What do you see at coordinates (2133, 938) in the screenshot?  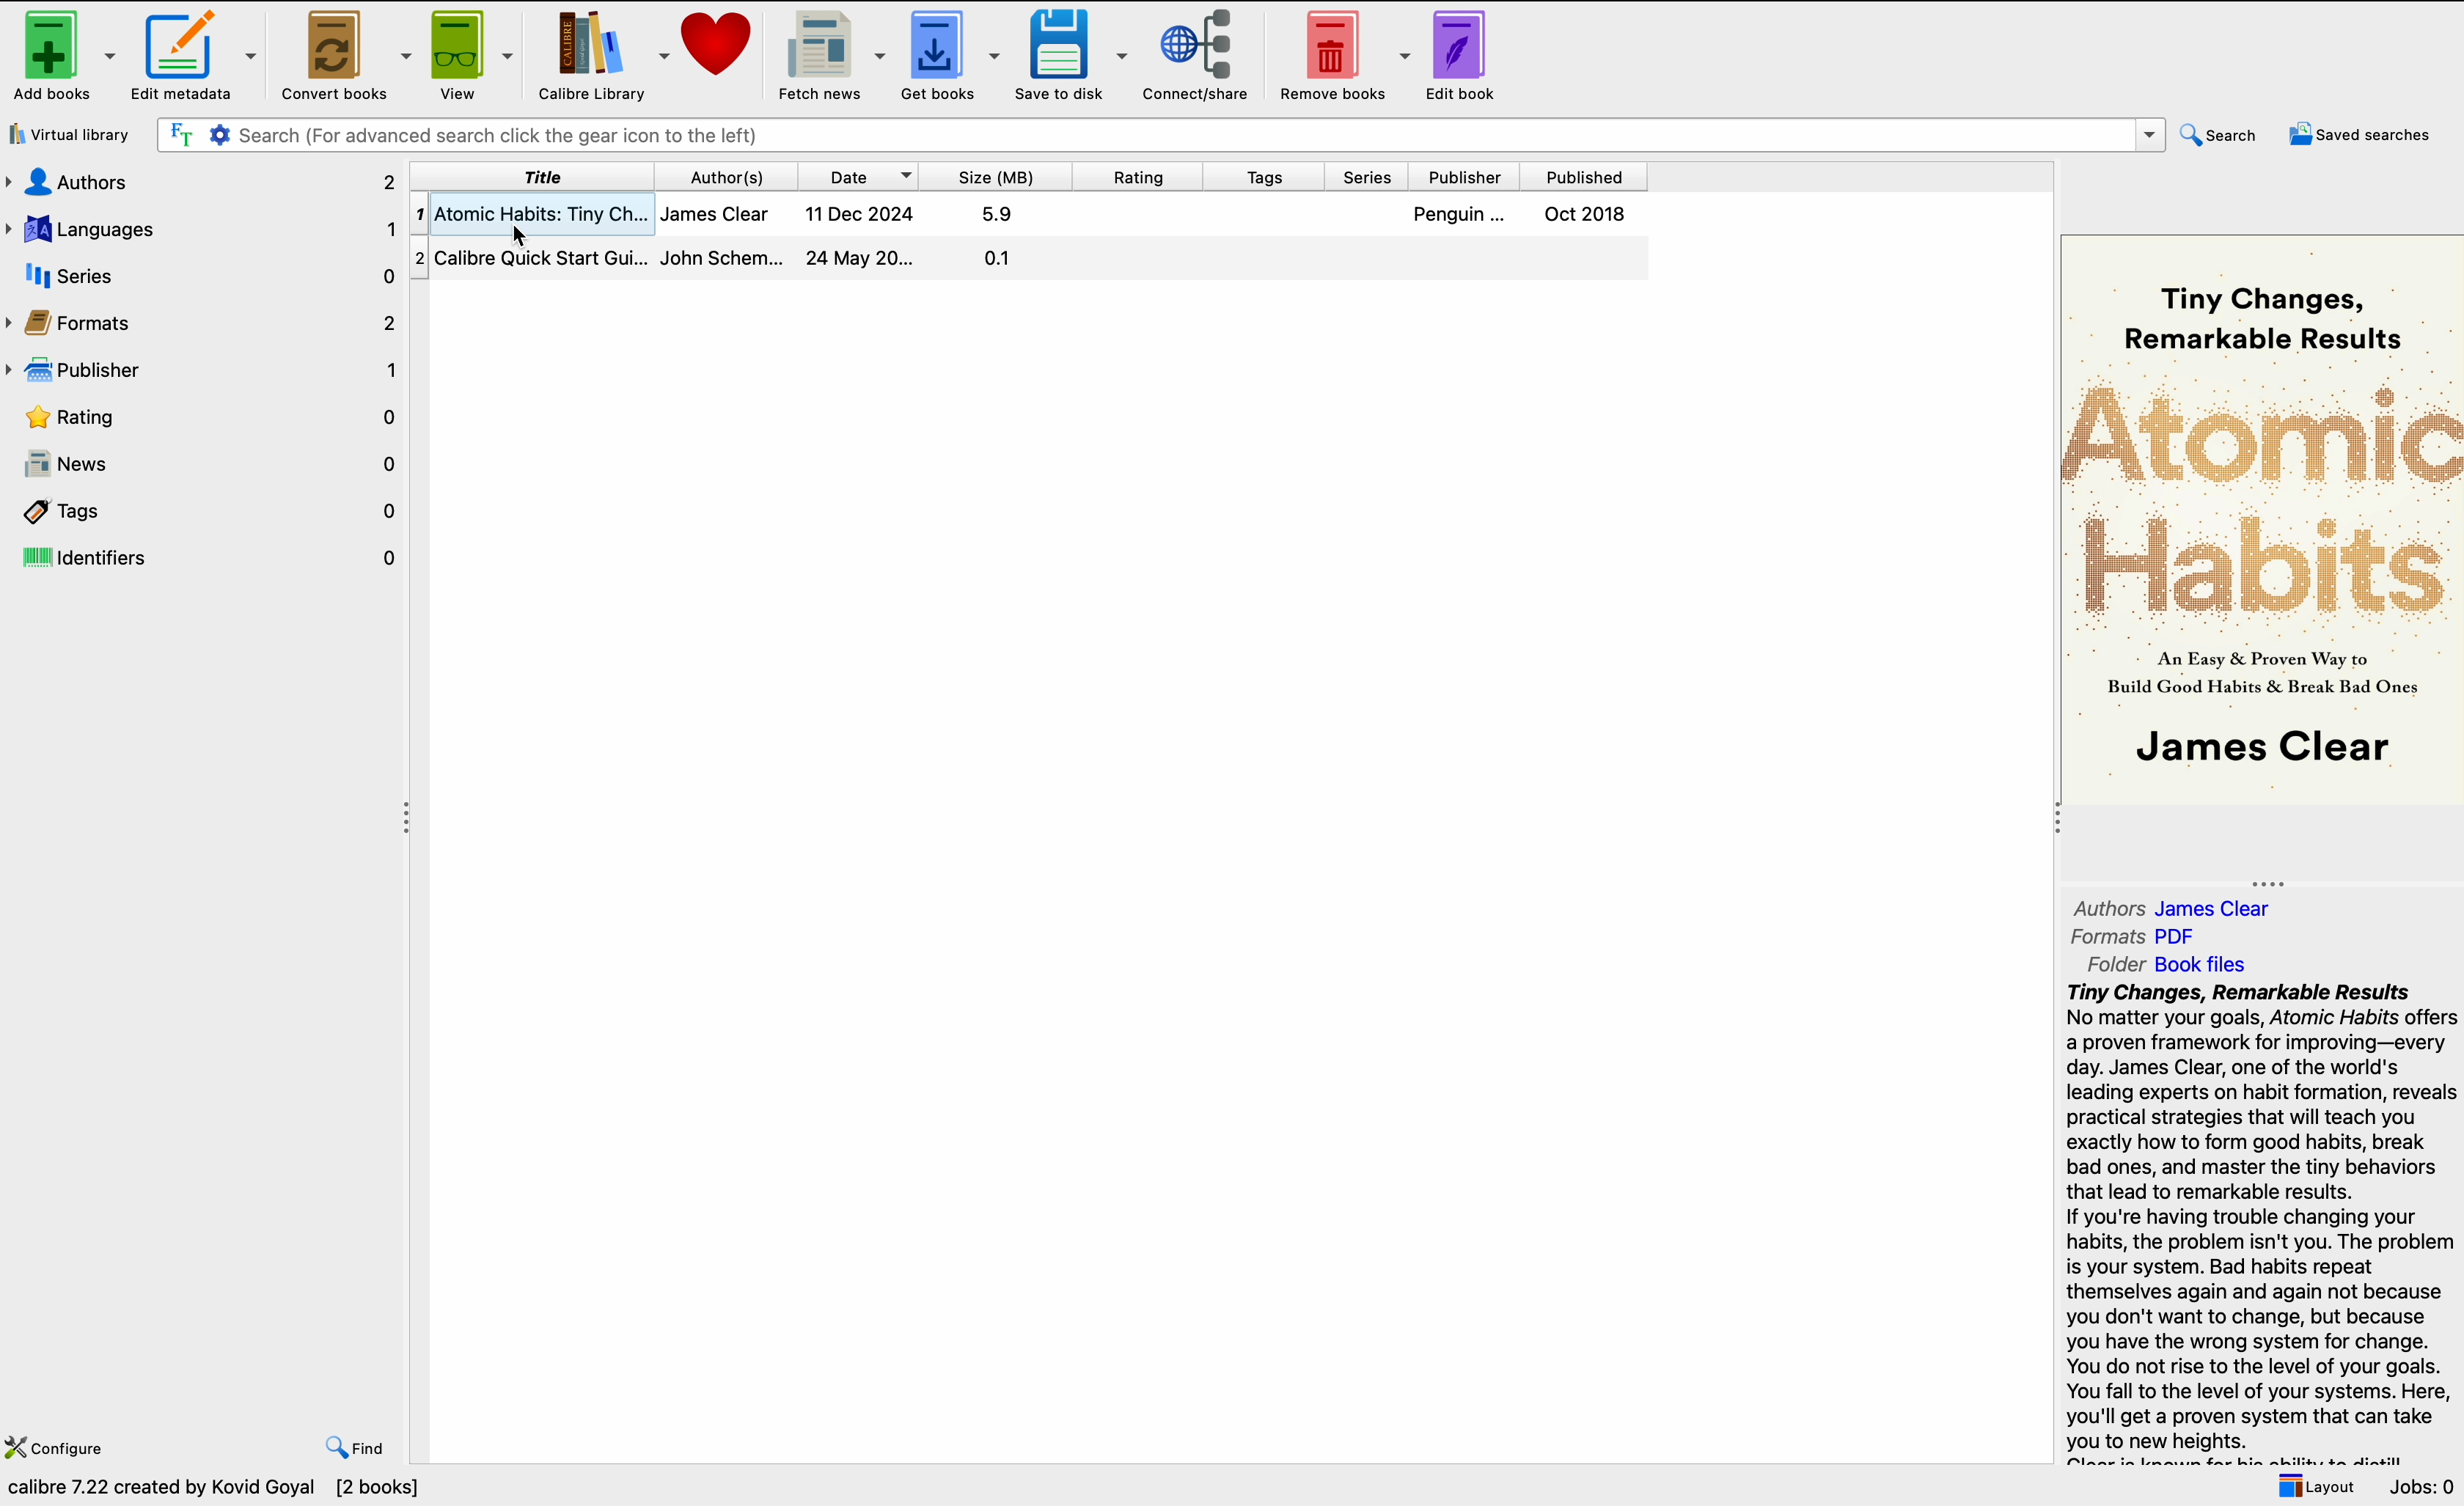 I see `formats PDF` at bounding box center [2133, 938].